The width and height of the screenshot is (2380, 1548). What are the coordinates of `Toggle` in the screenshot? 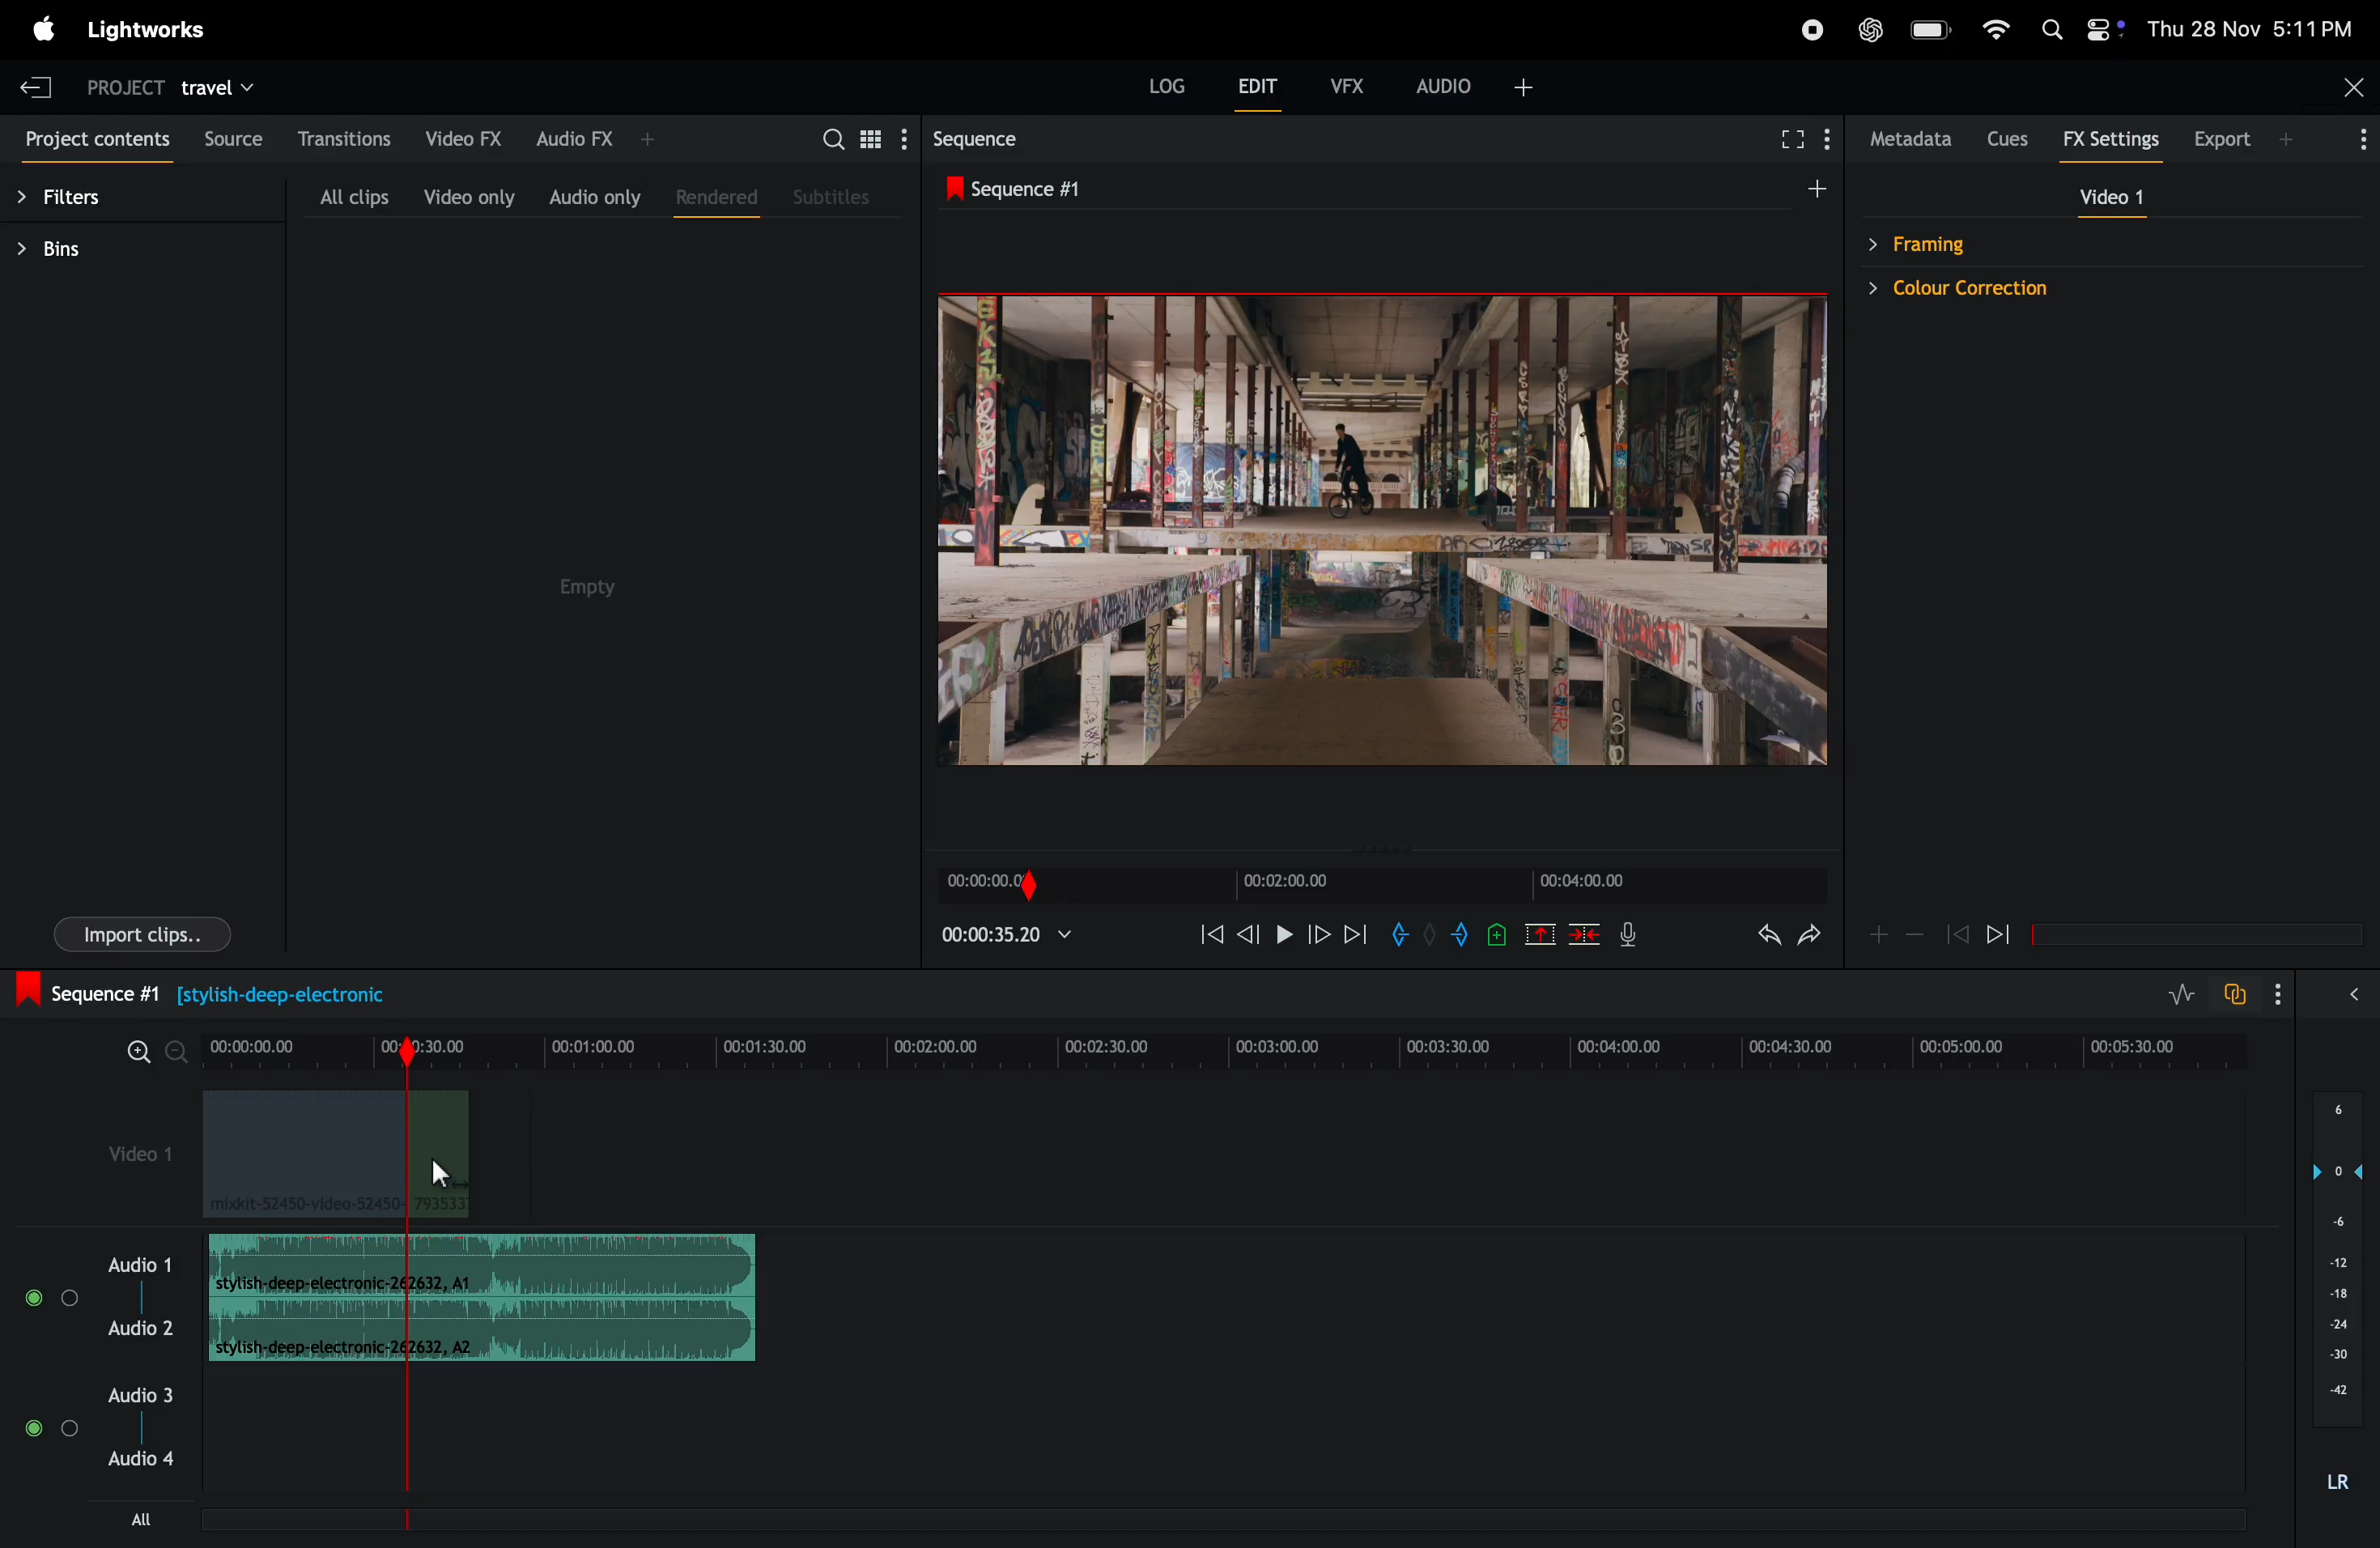 It's located at (30, 1429).